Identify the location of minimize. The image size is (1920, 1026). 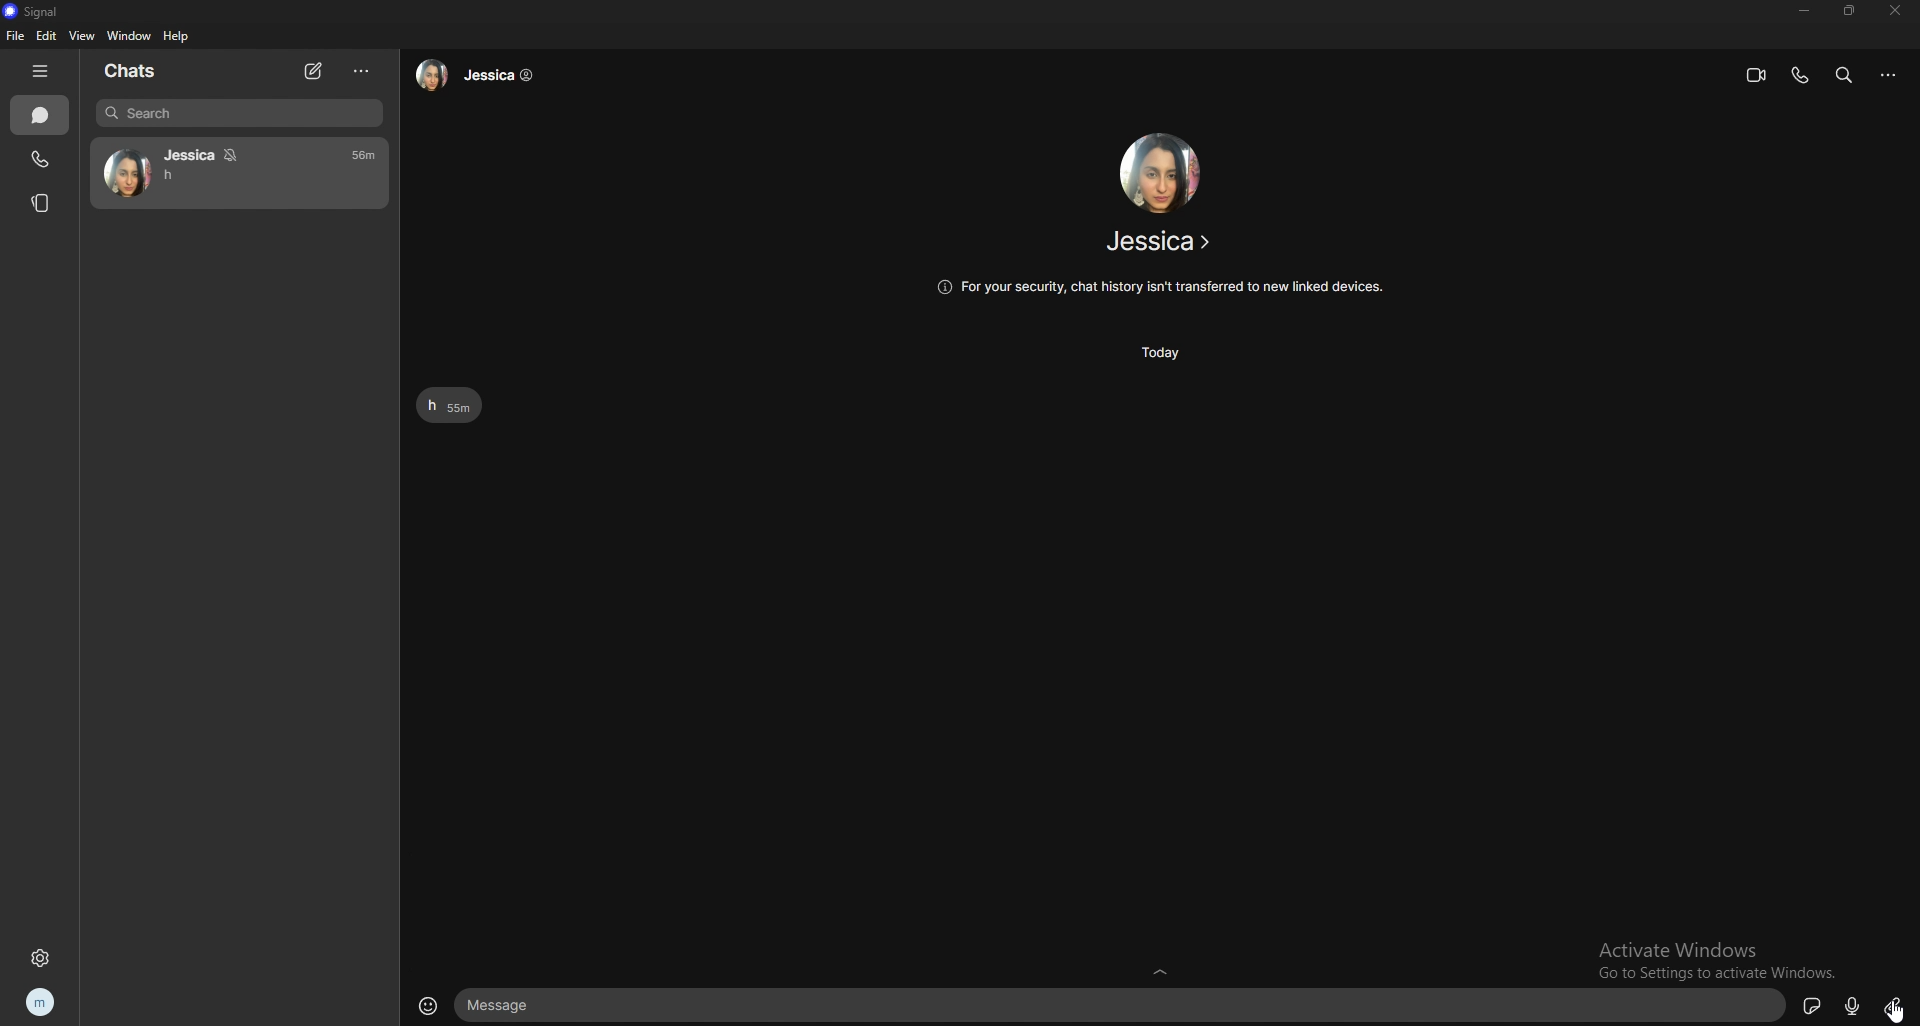
(1804, 12).